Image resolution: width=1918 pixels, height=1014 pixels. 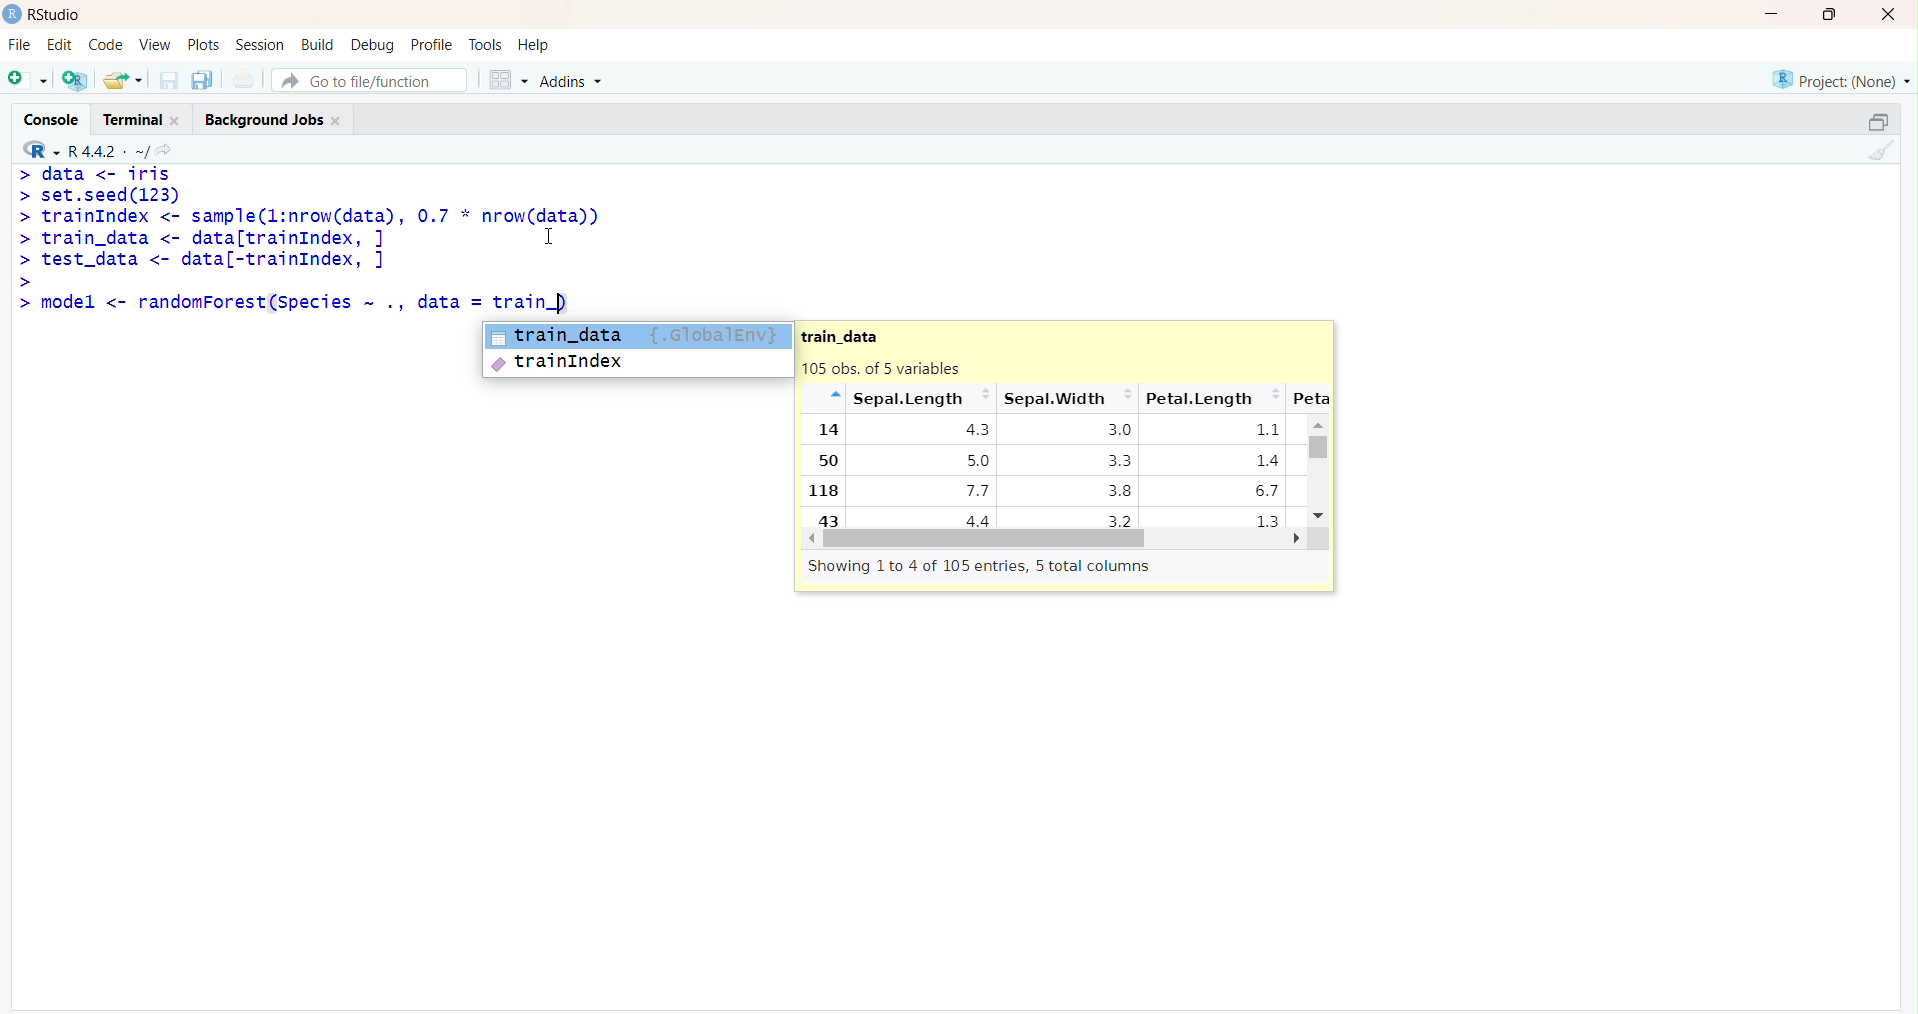 What do you see at coordinates (813, 537) in the screenshot?
I see `Left` at bounding box center [813, 537].